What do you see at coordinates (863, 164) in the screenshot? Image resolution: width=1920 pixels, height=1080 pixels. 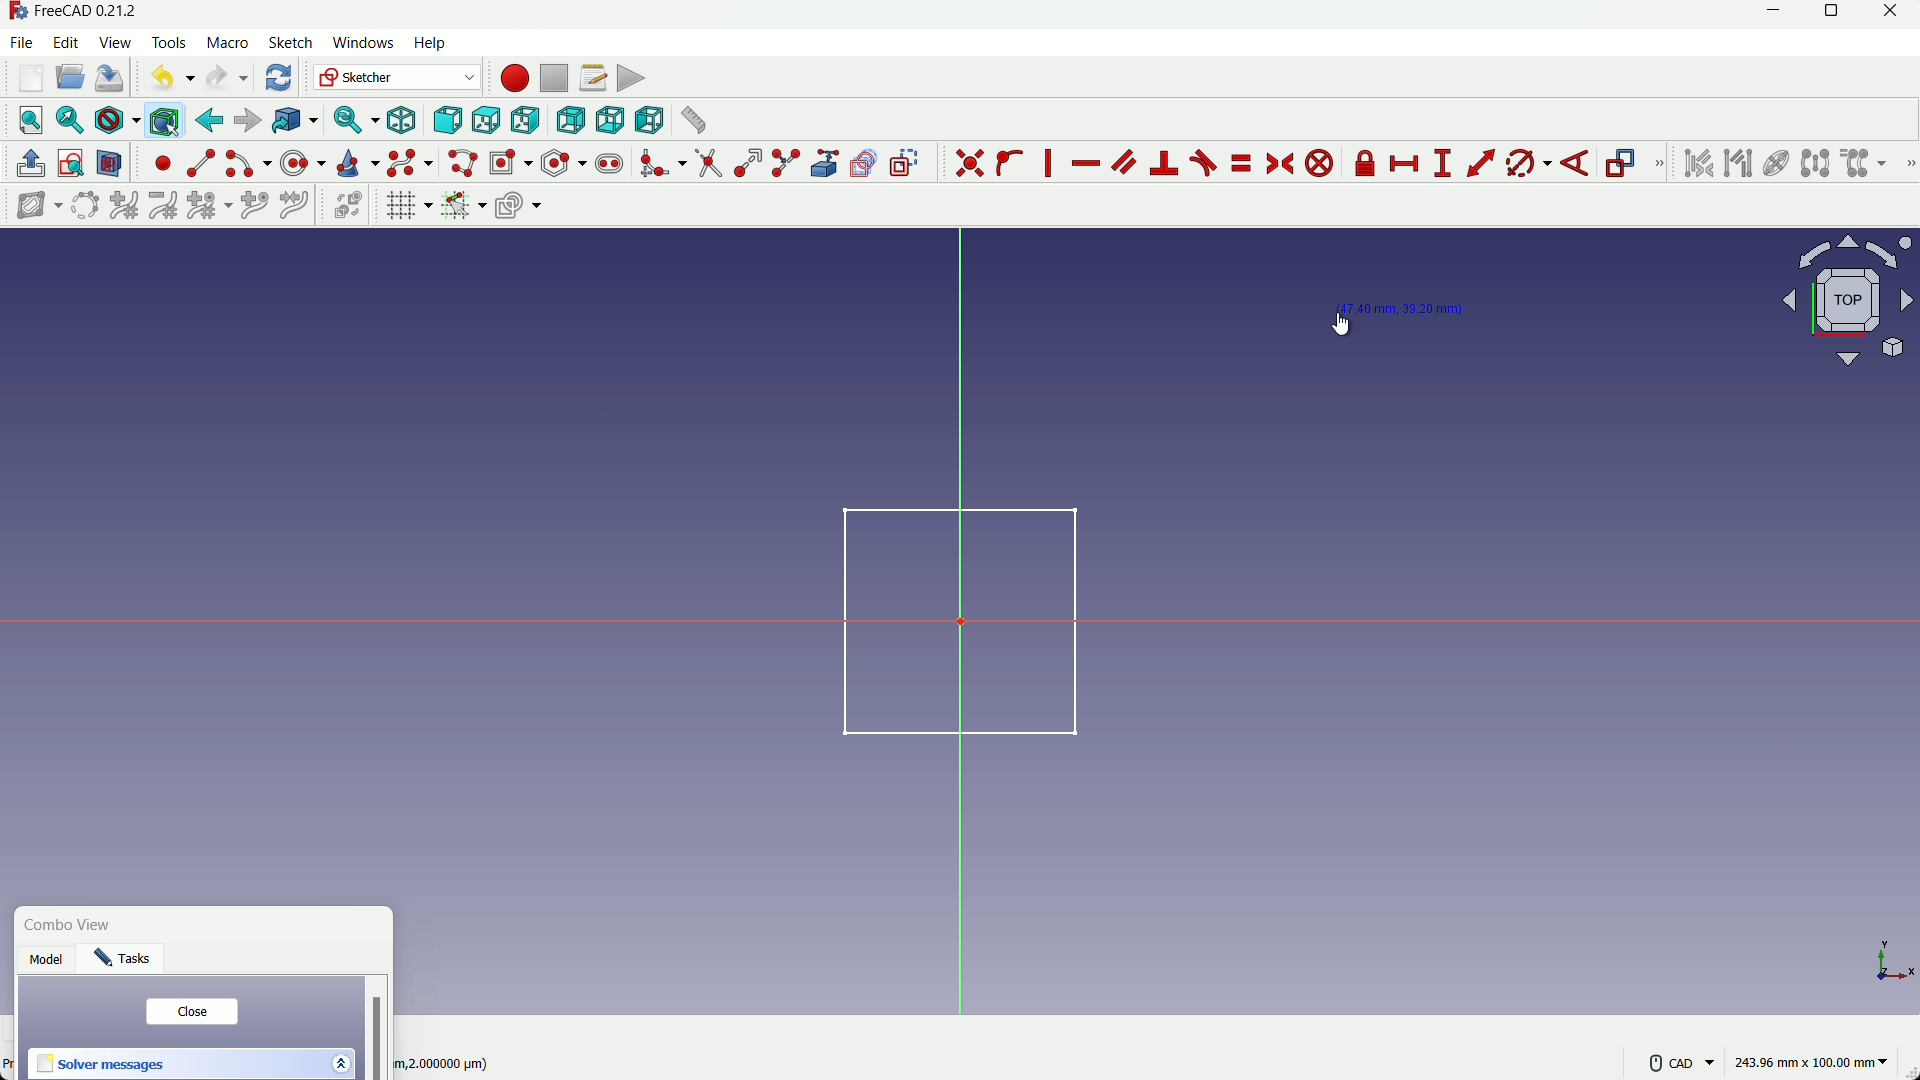 I see `create carbon copy` at bounding box center [863, 164].